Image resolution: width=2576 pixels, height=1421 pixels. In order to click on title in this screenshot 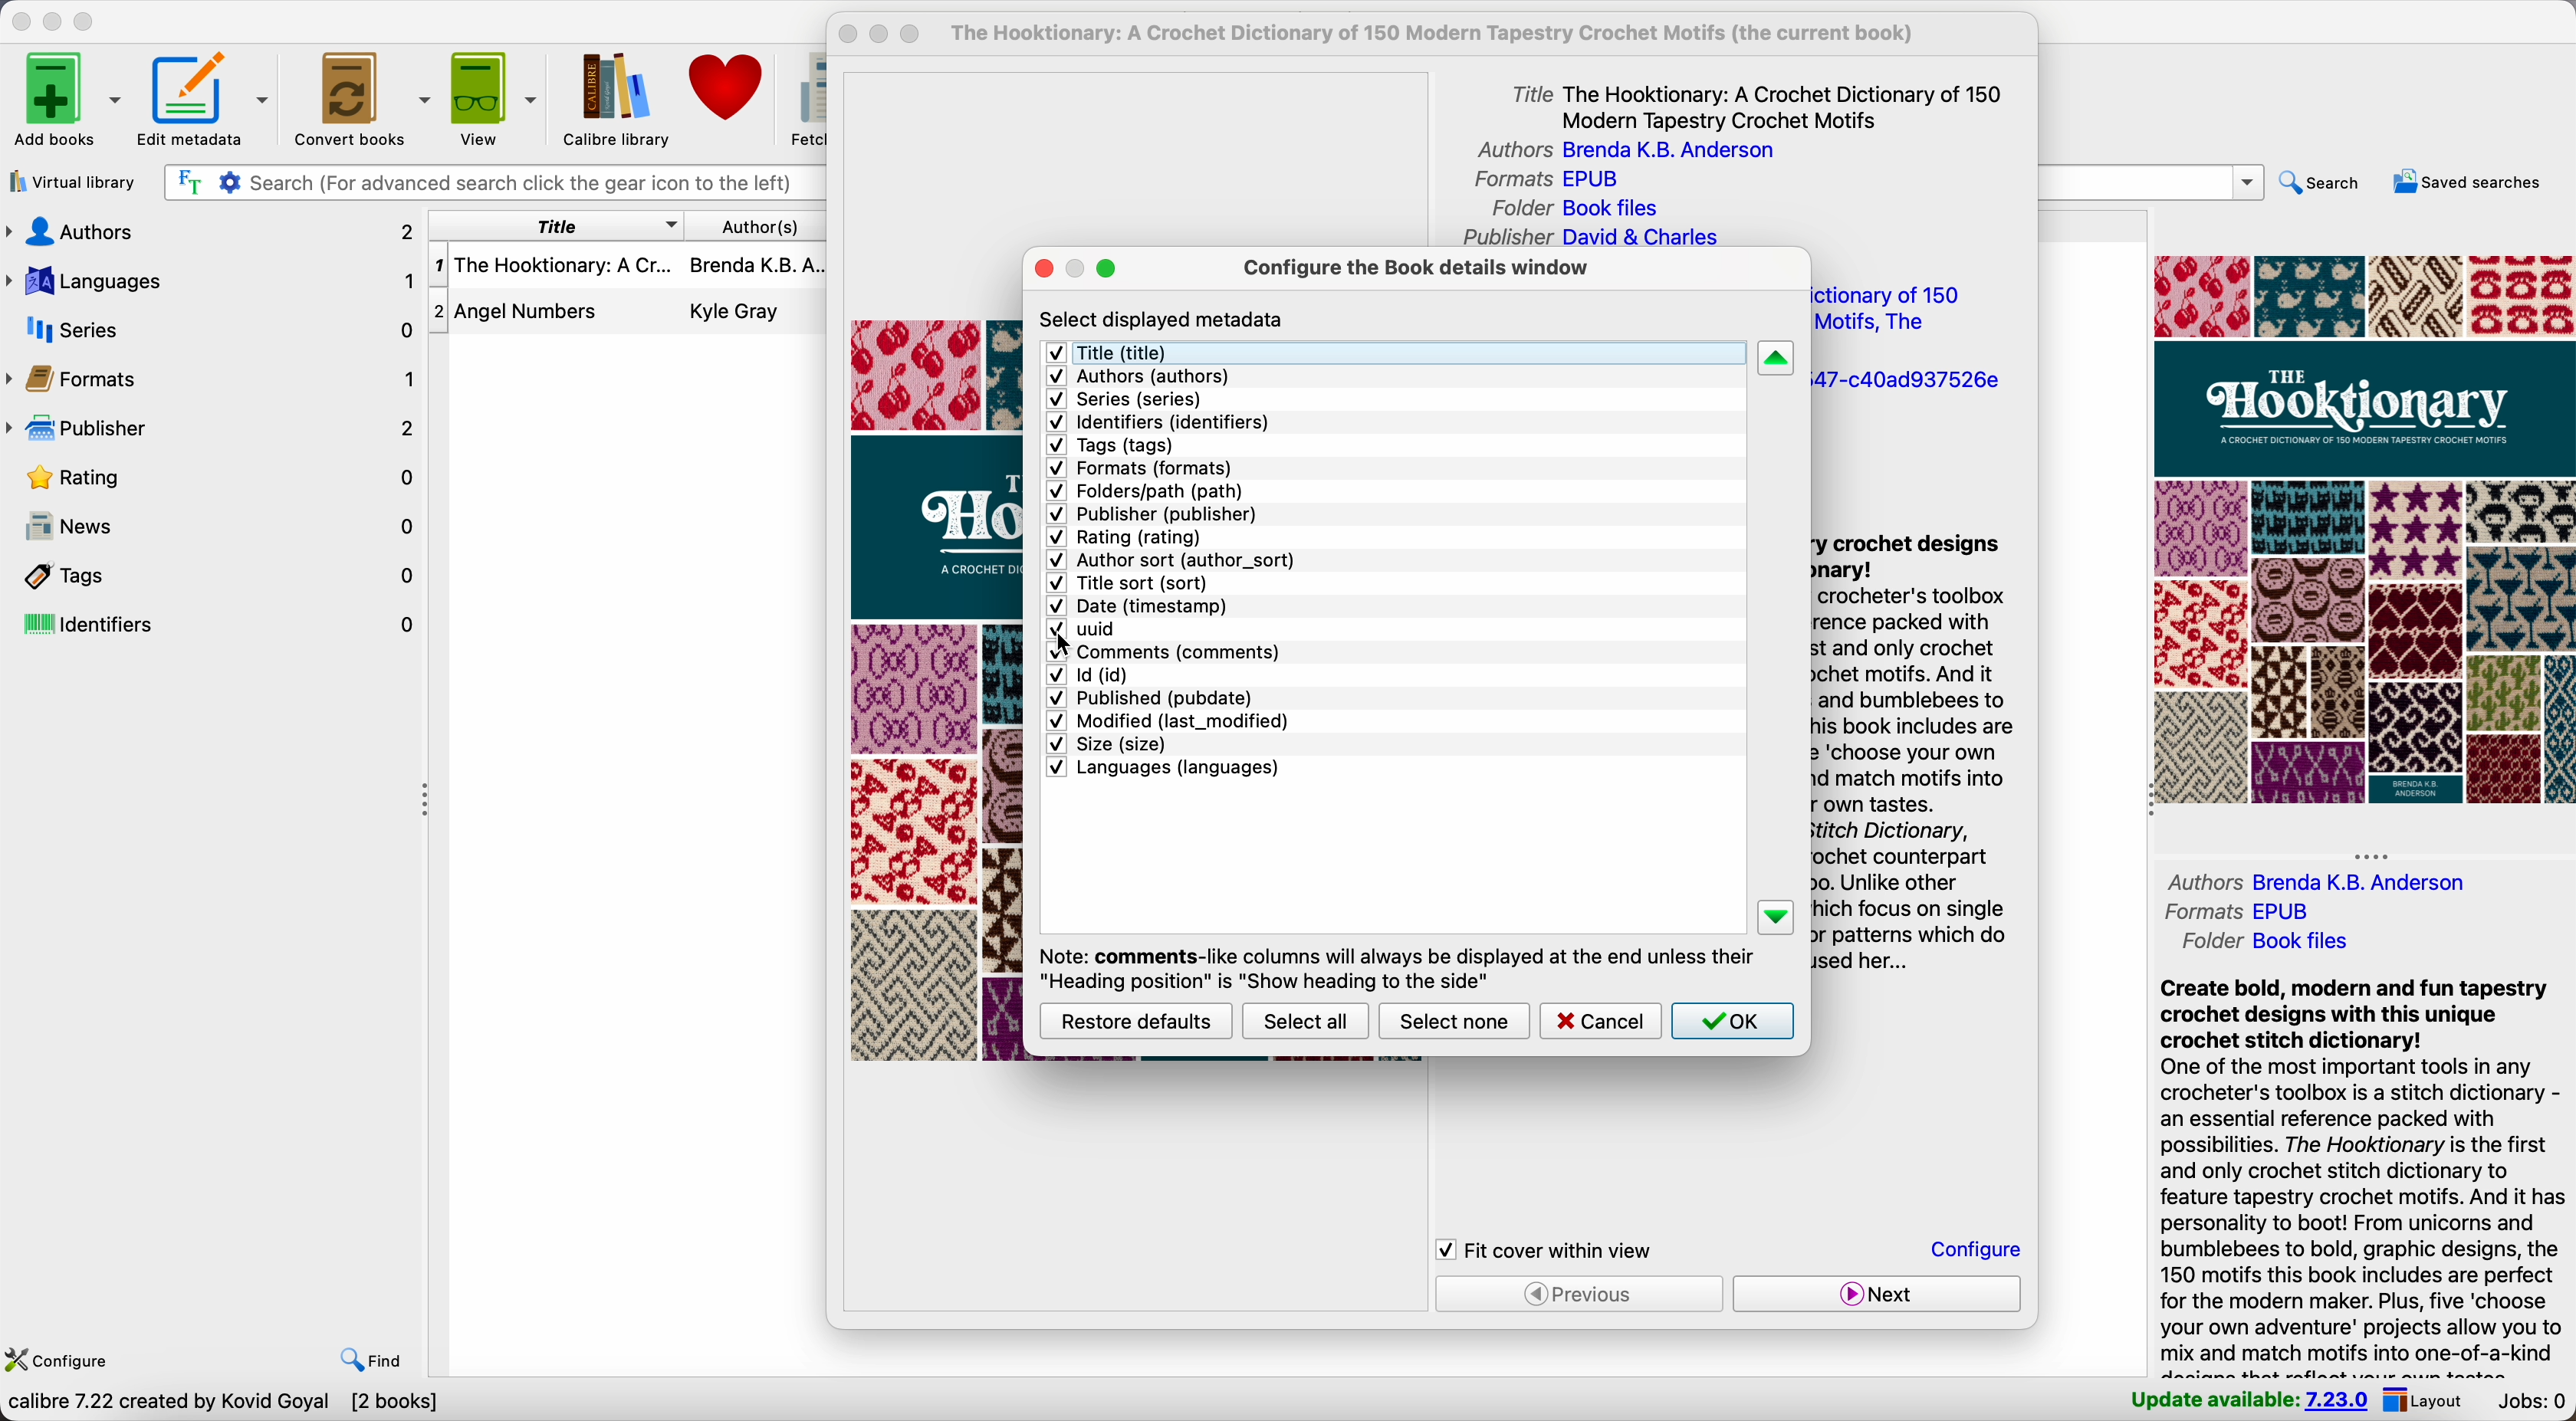, I will do `click(551, 225)`.